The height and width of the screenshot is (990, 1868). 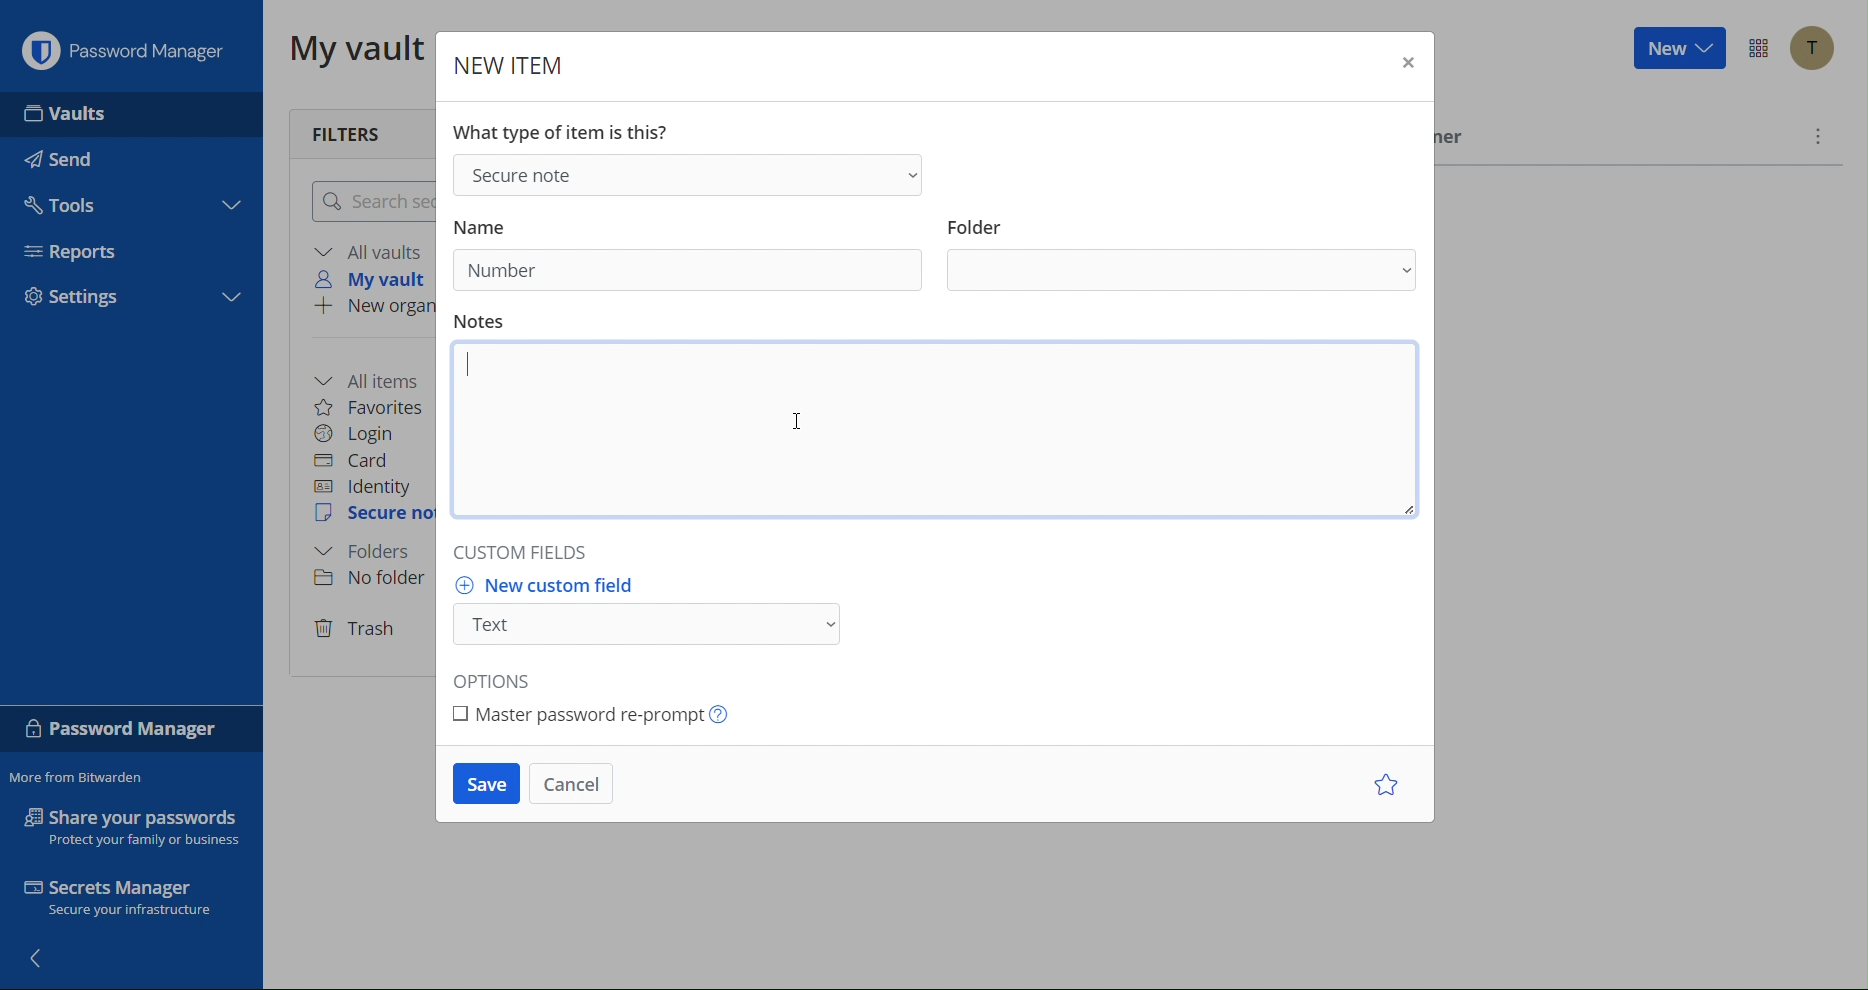 I want to click on Master password re-prompt, so click(x=597, y=714).